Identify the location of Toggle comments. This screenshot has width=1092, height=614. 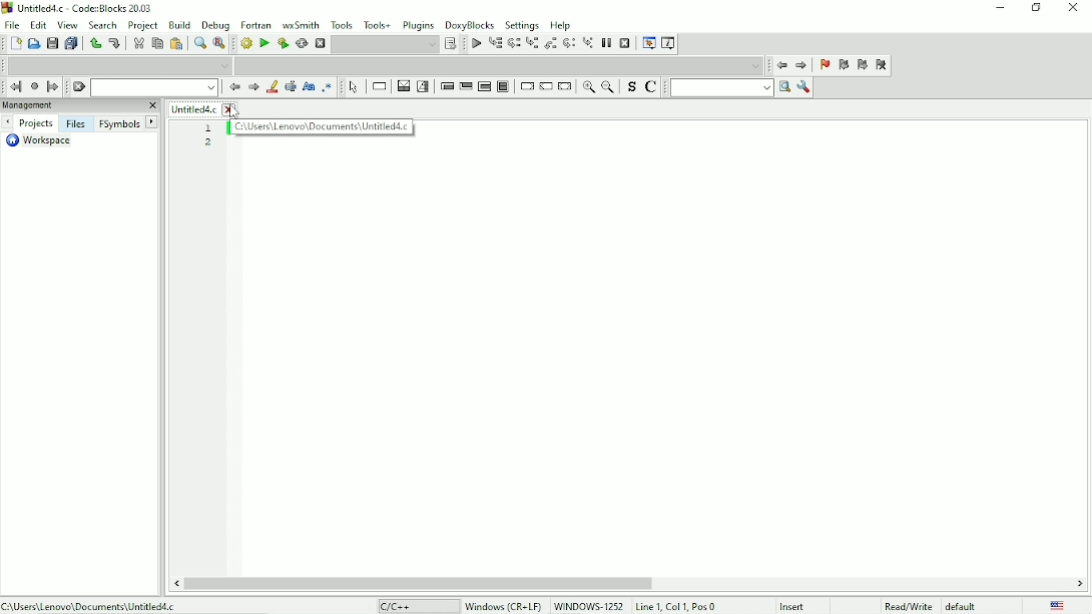
(652, 87).